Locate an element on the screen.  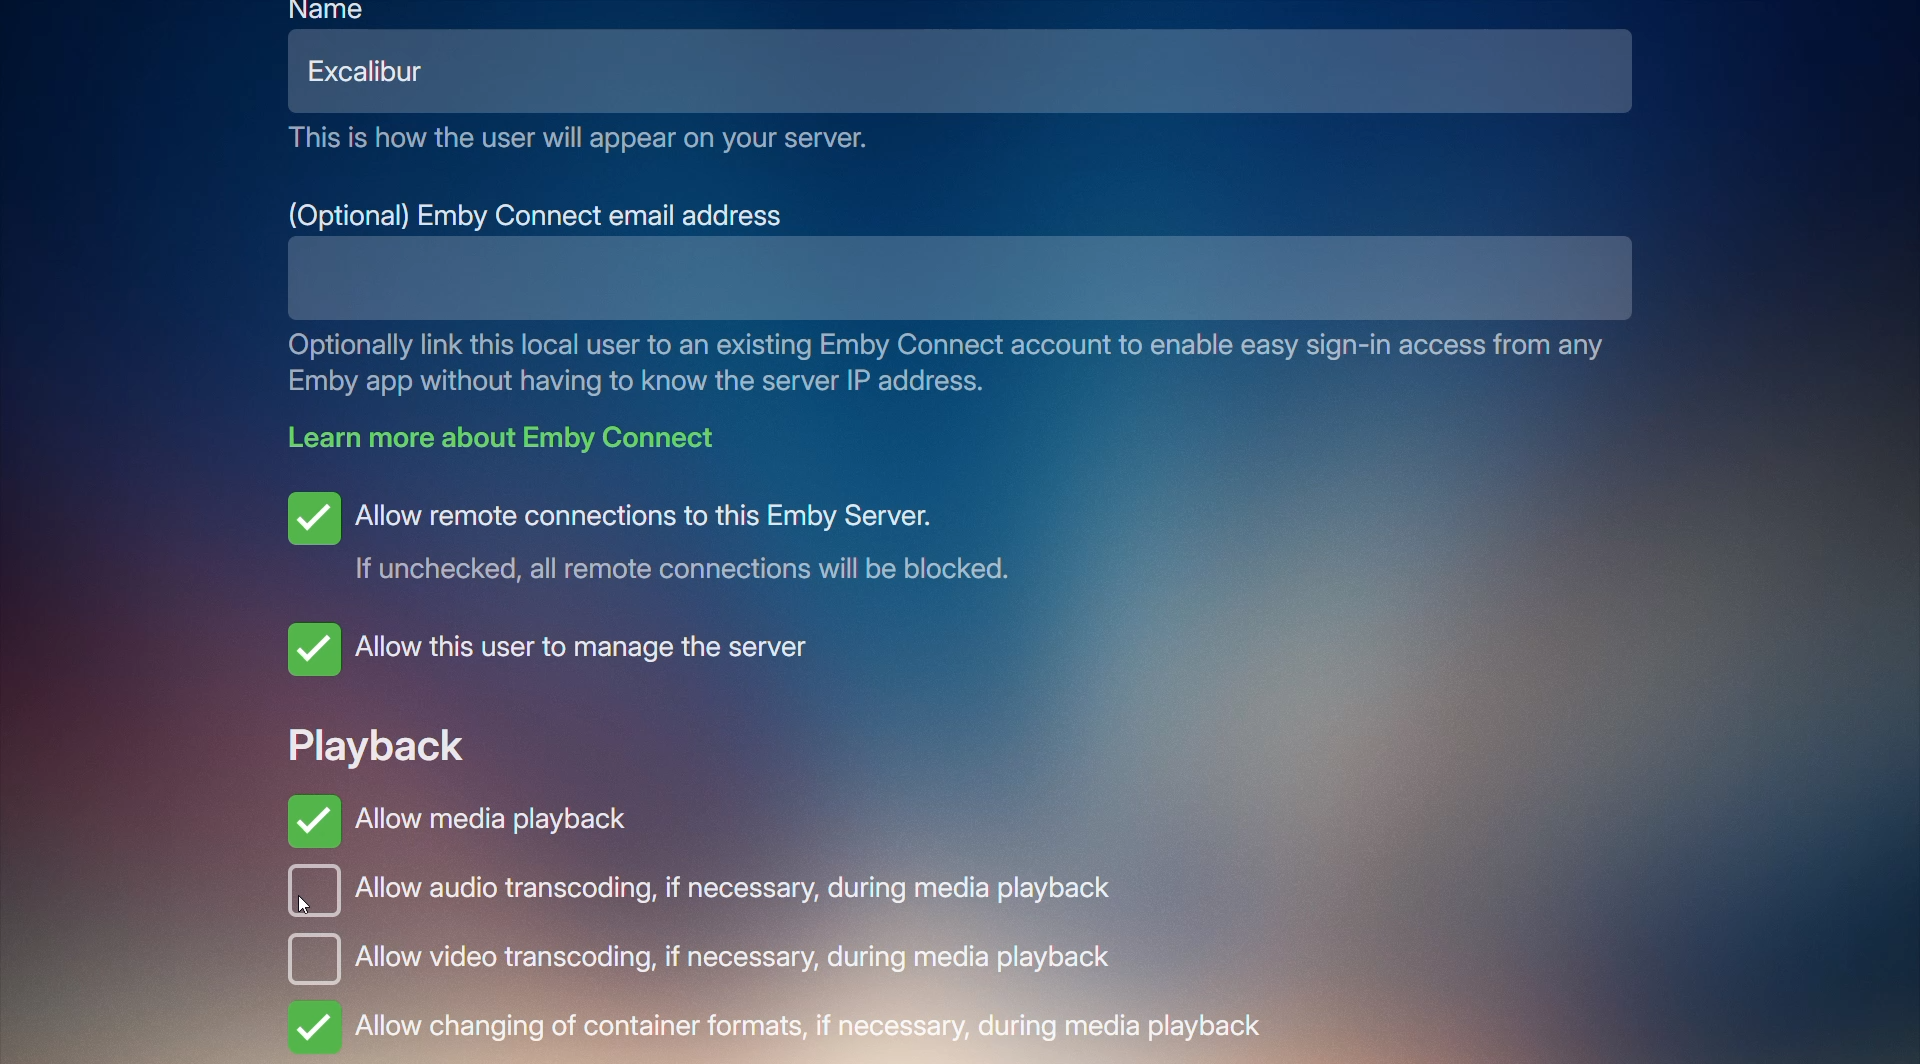
Name is located at coordinates (330, 11).